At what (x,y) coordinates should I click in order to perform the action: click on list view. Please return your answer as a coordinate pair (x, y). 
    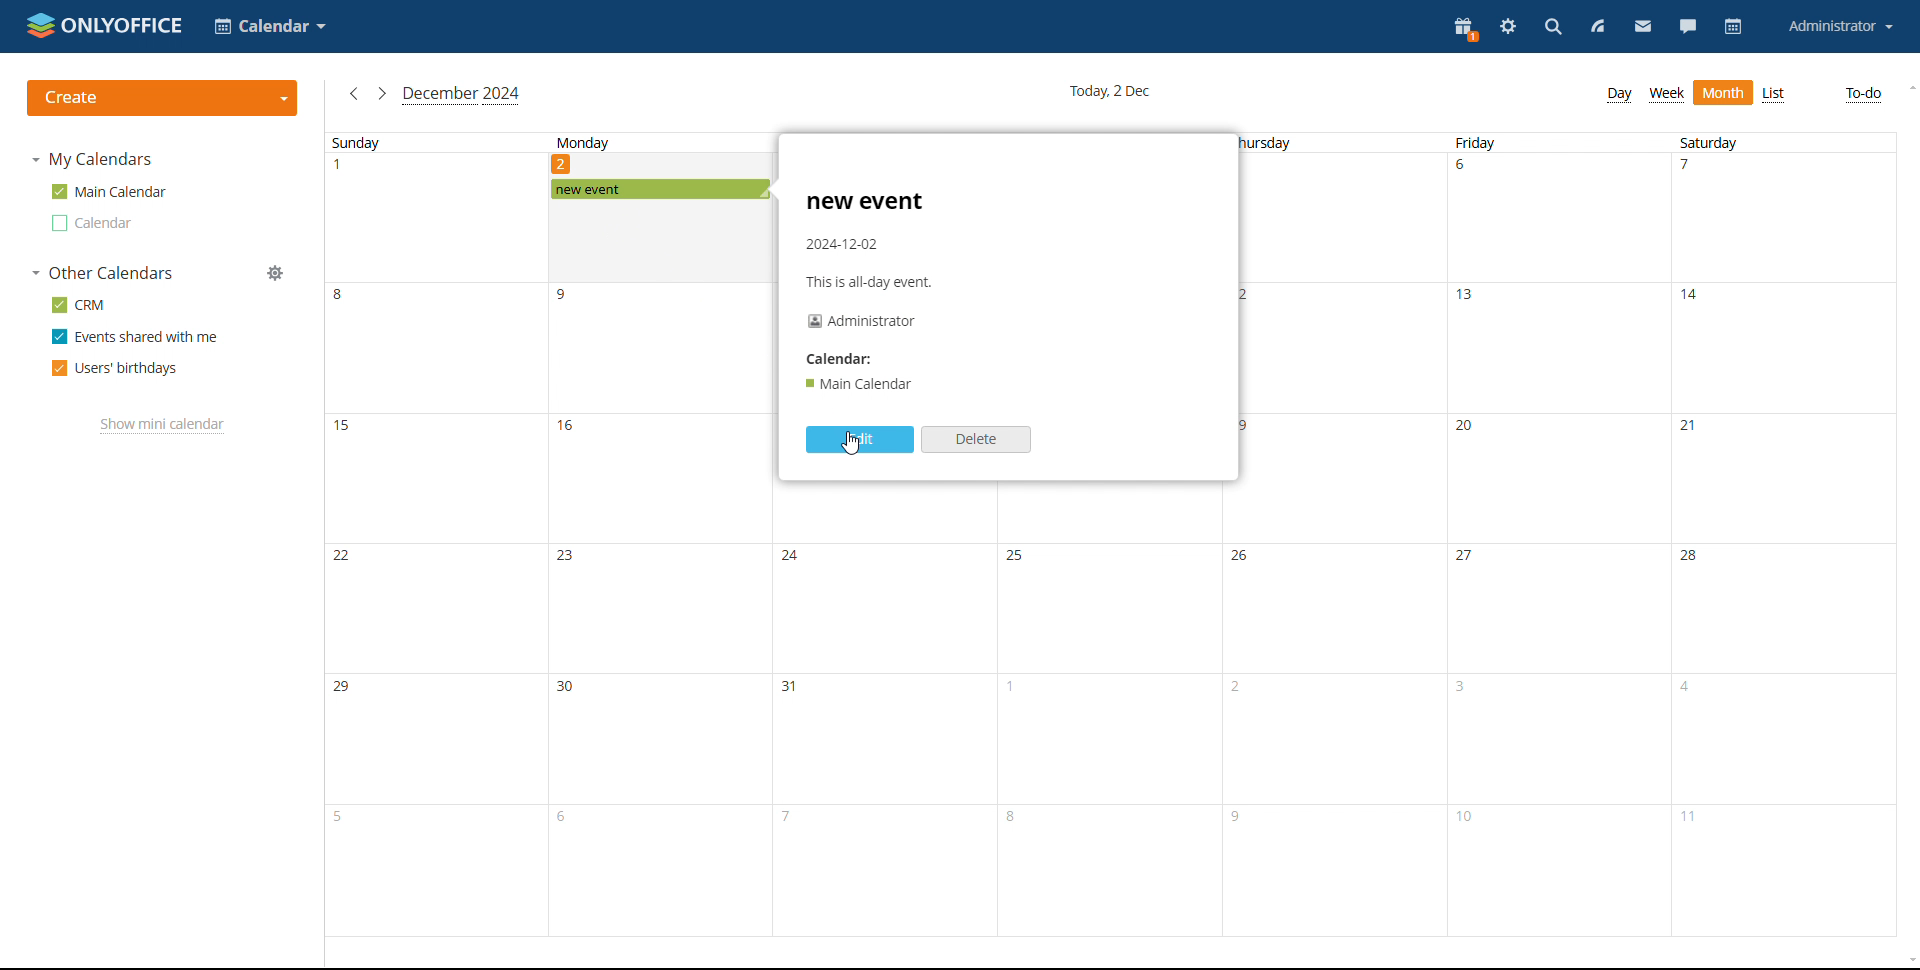
    Looking at the image, I should click on (1775, 94).